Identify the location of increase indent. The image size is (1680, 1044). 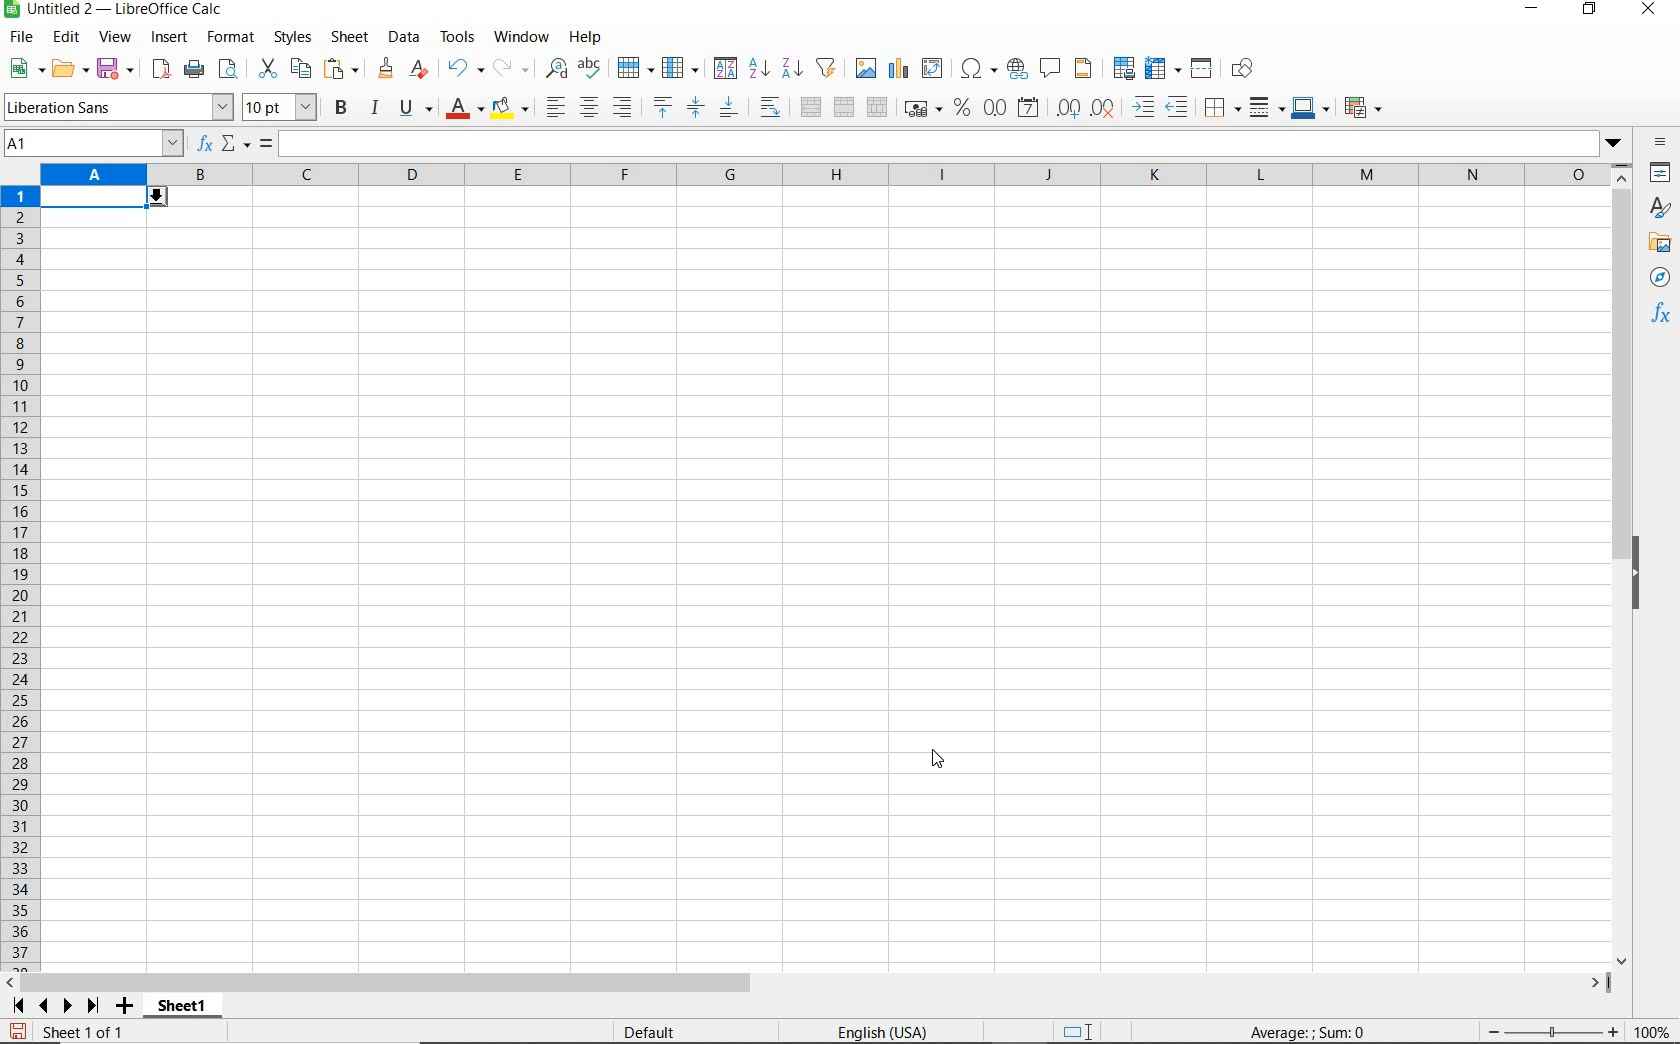
(1145, 107).